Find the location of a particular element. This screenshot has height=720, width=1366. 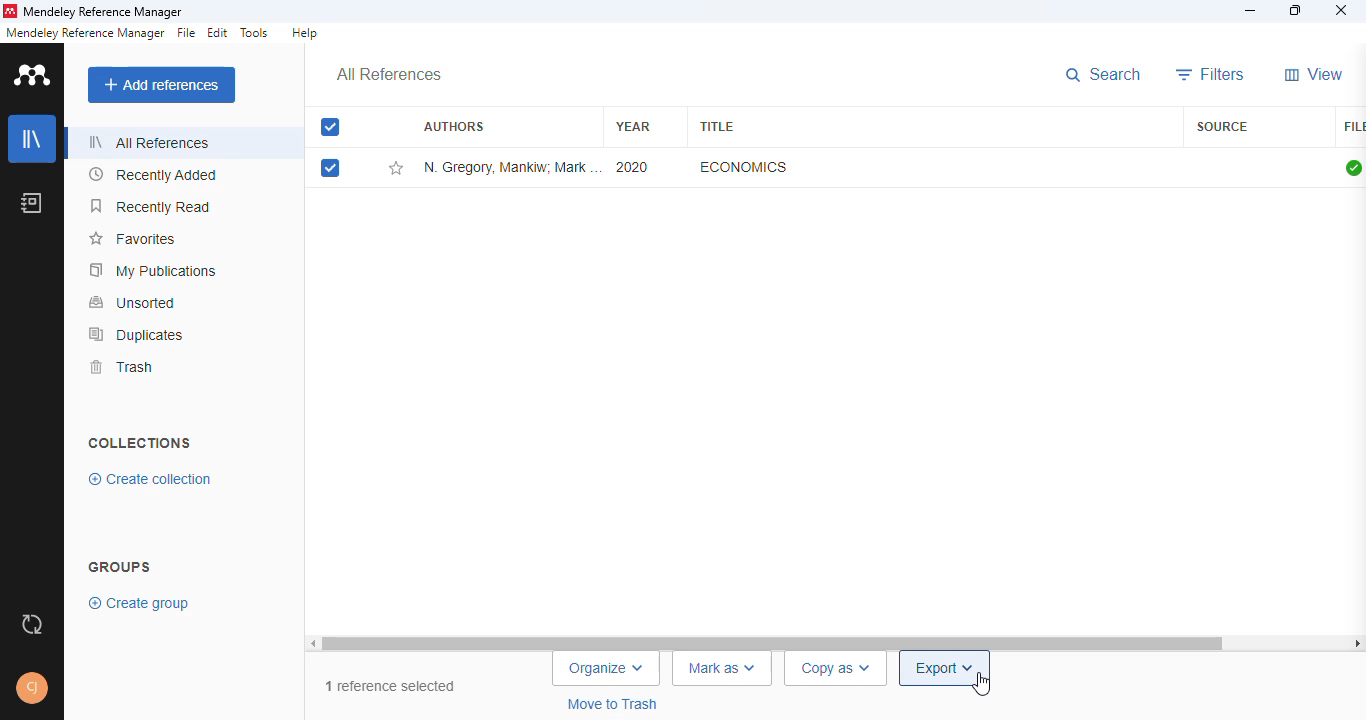

my publications is located at coordinates (154, 270).